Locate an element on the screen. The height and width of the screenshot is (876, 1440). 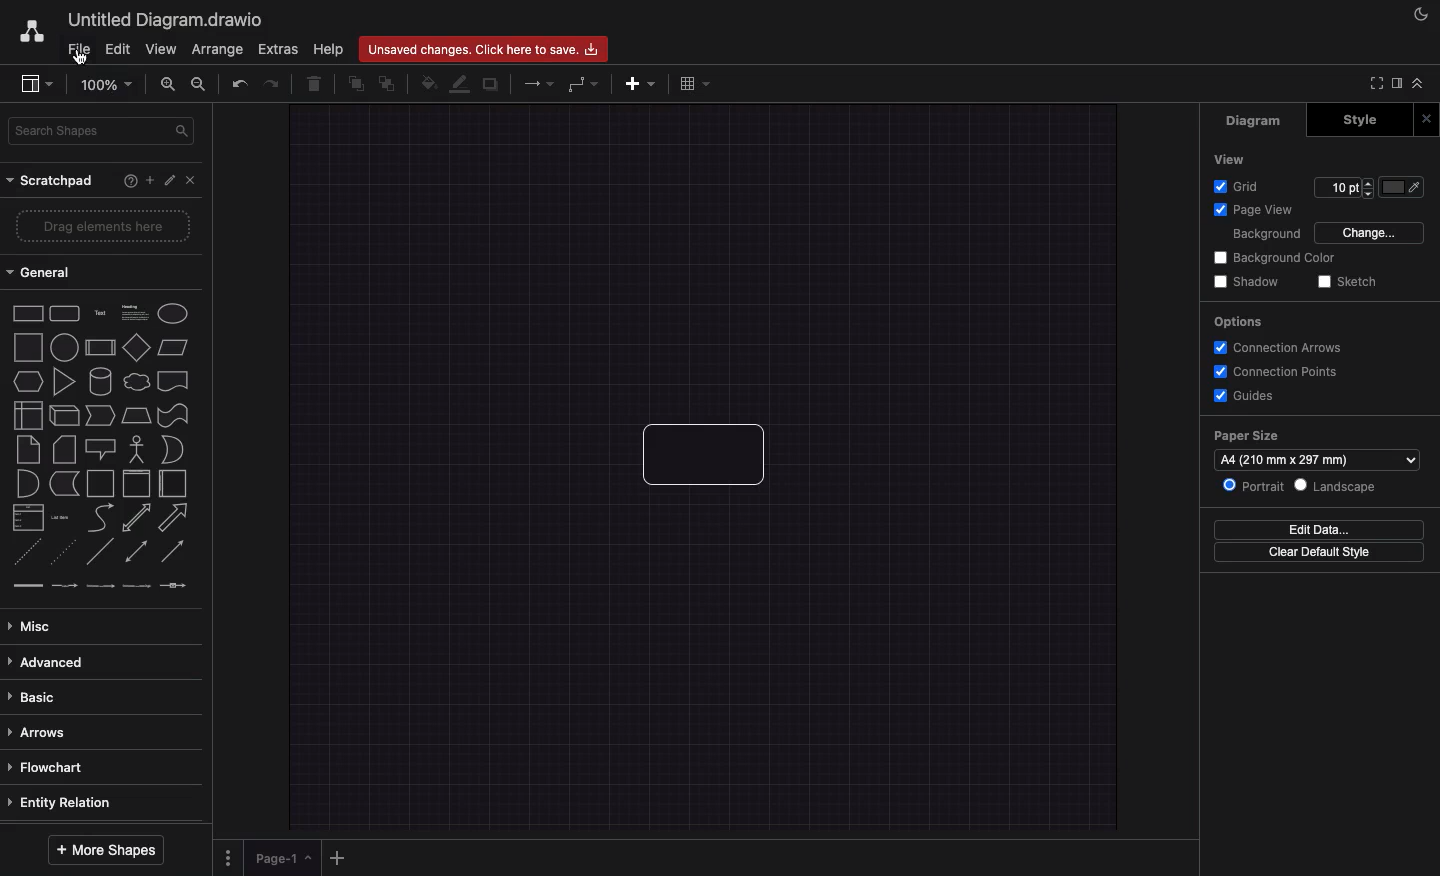
Grid is located at coordinates (1239, 187).